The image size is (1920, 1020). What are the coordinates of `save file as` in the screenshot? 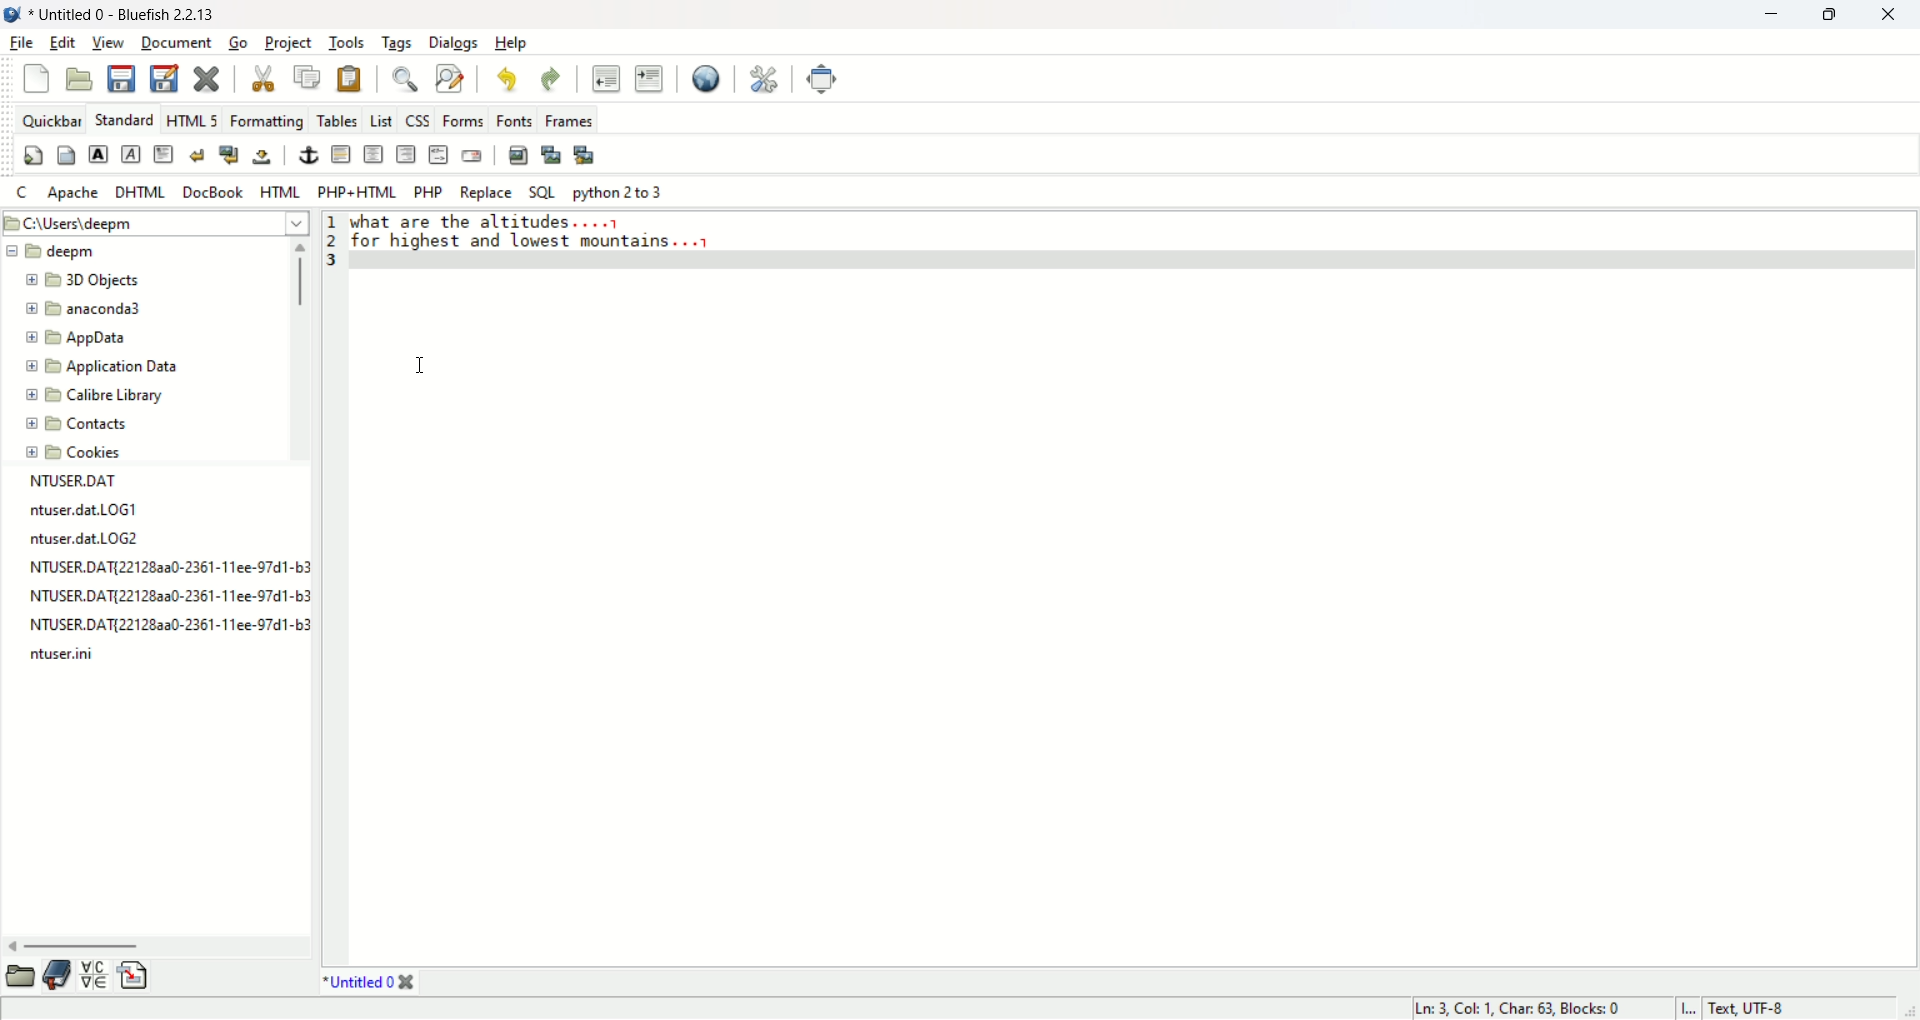 It's located at (163, 78).